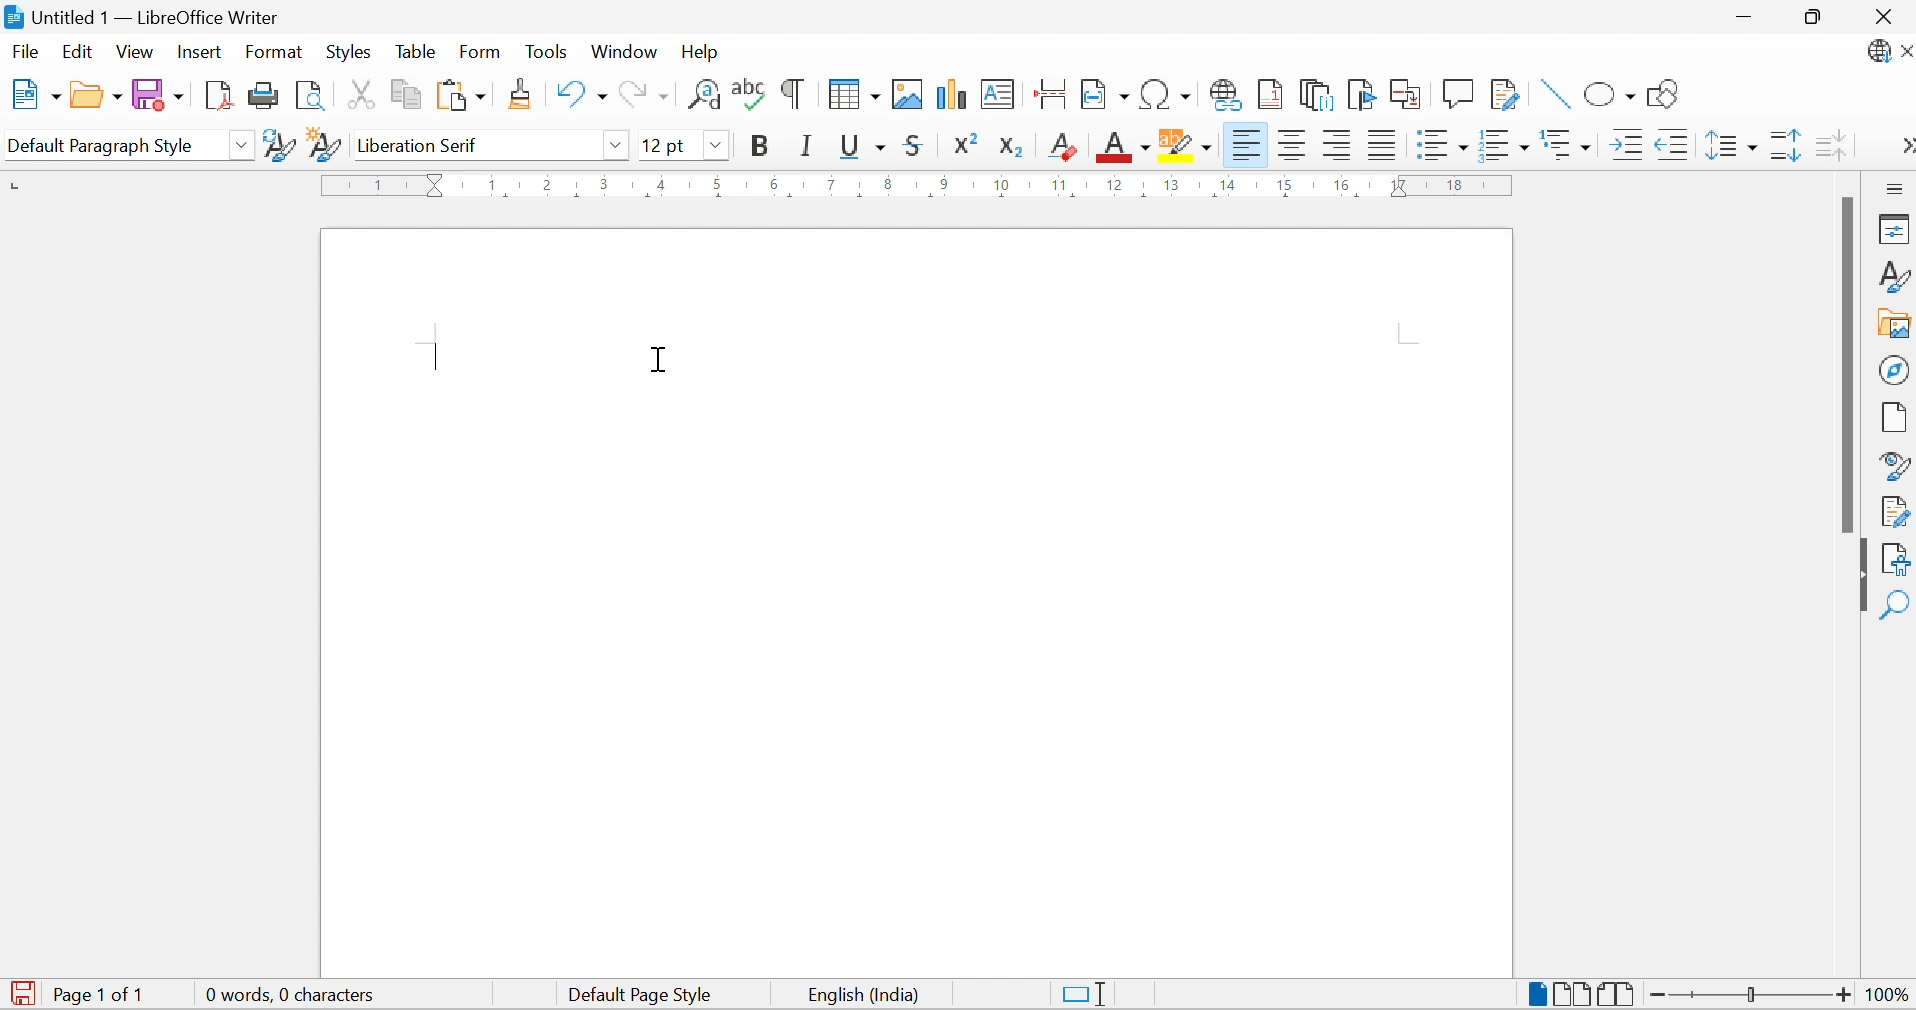 The height and width of the screenshot is (1010, 1916). I want to click on Subscript, so click(1017, 147).